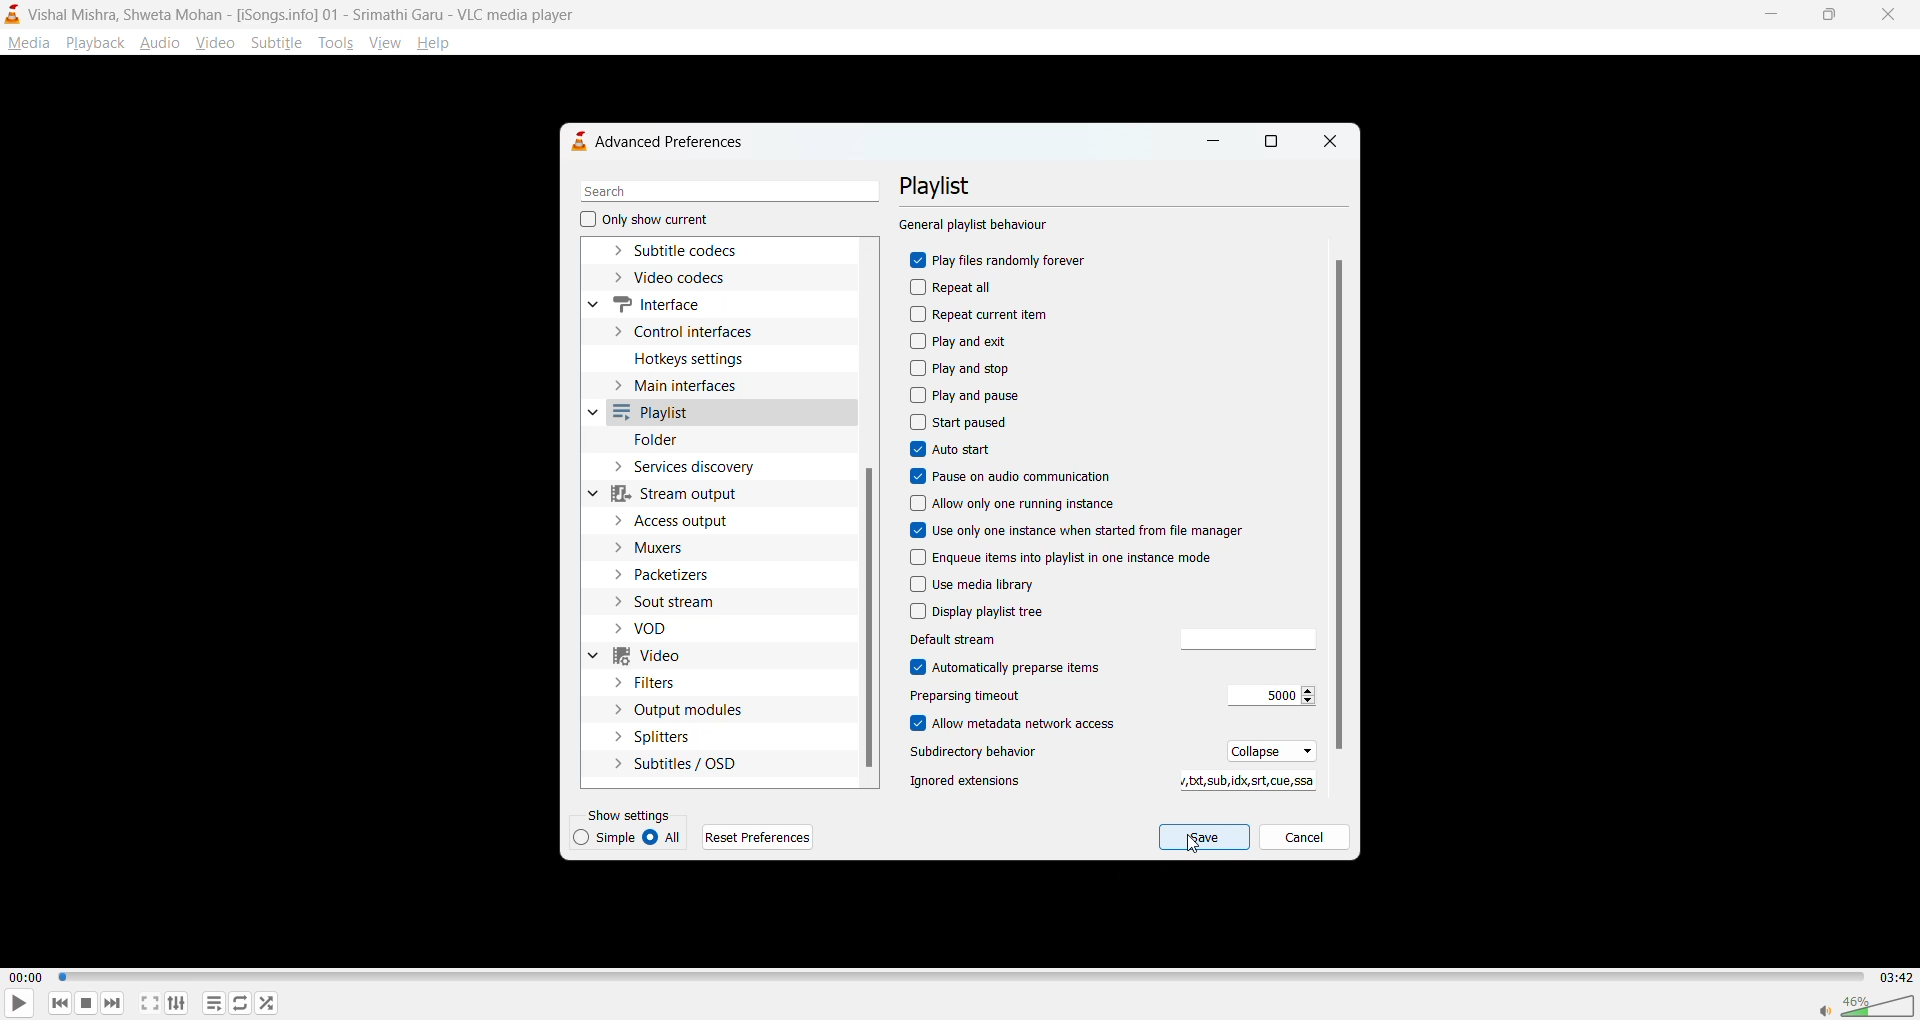 This screenshot has width=1920, height=1020. I want to click on playlist, so click(217, 1004).